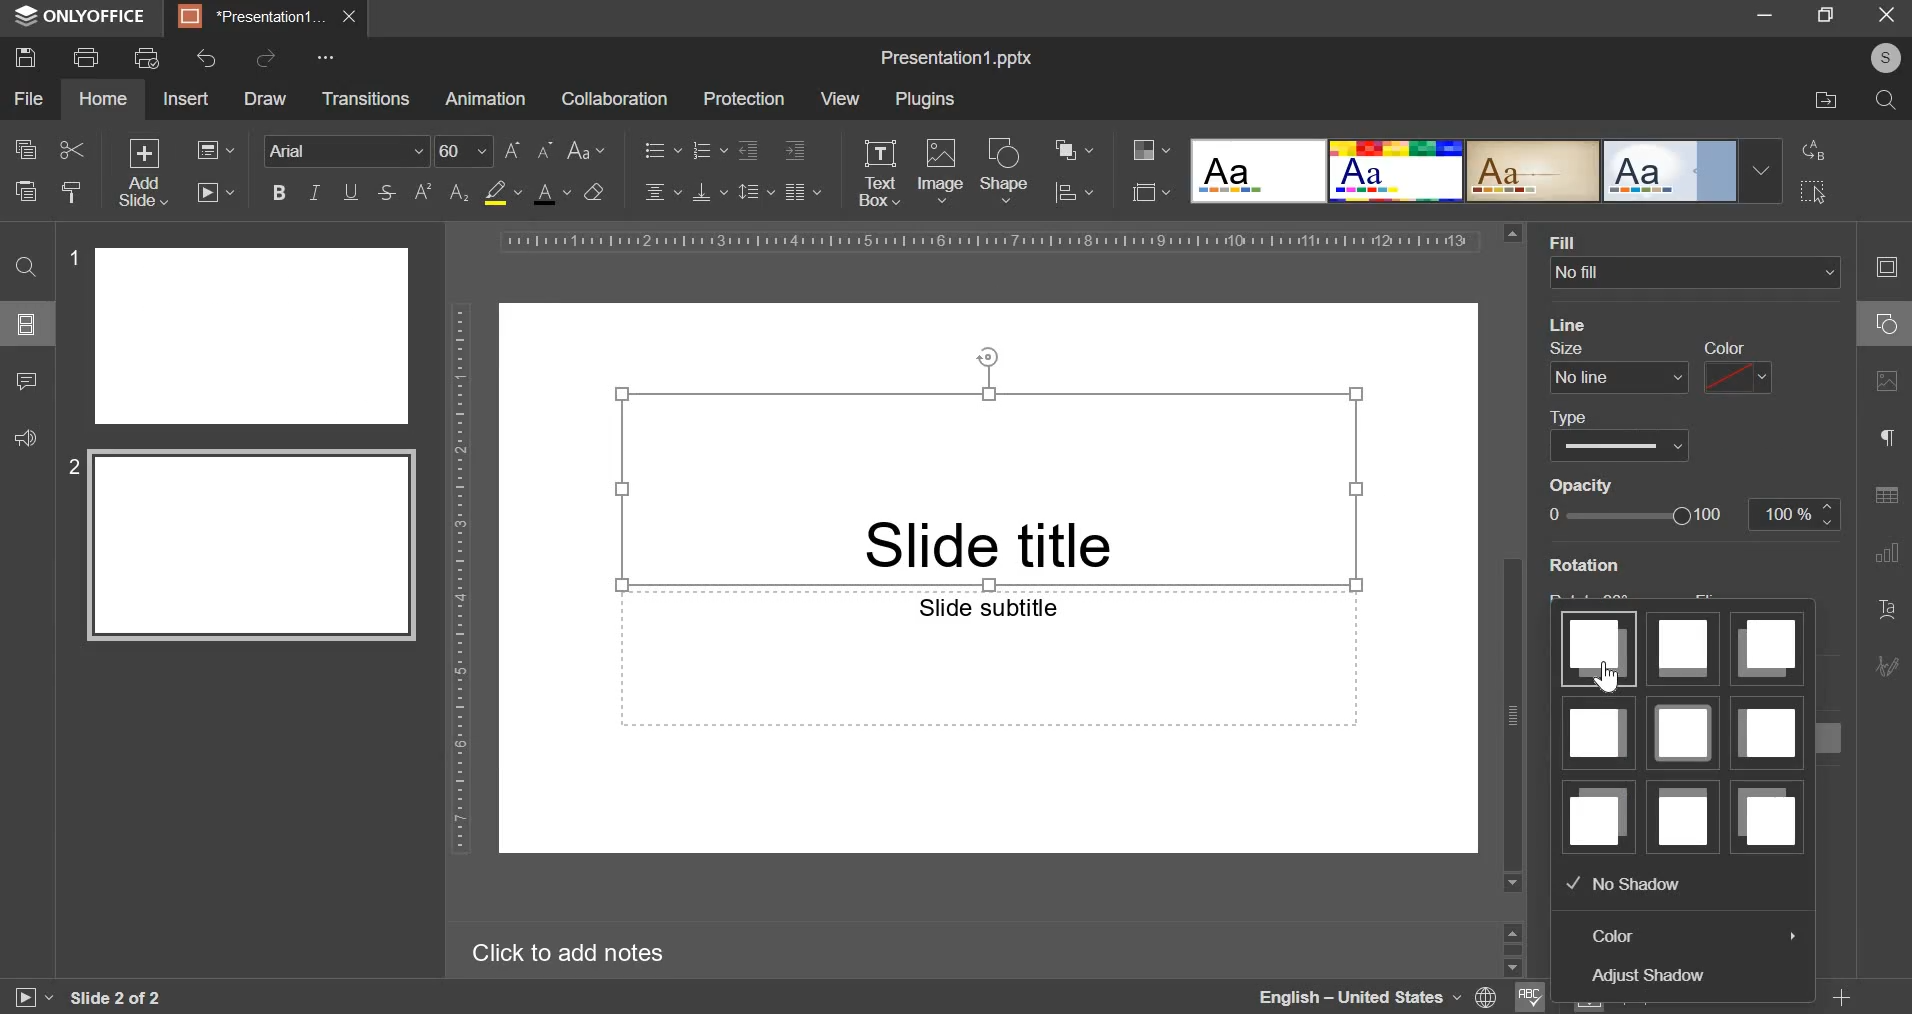  I want to click on strikethrough, so click(385, 193).